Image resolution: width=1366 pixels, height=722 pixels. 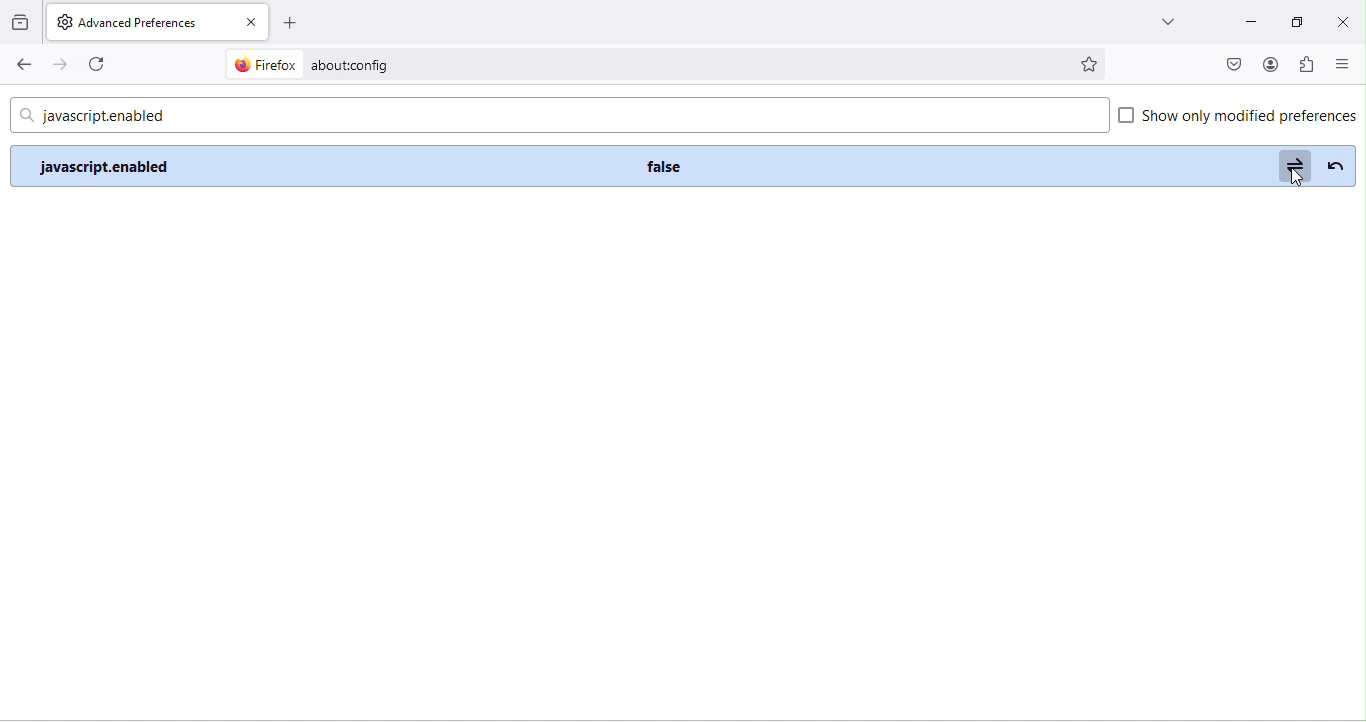 What do you see at coordinates (1235, 63) in the screenshot?
I see `pocket` at bounding box center [1235, 63].